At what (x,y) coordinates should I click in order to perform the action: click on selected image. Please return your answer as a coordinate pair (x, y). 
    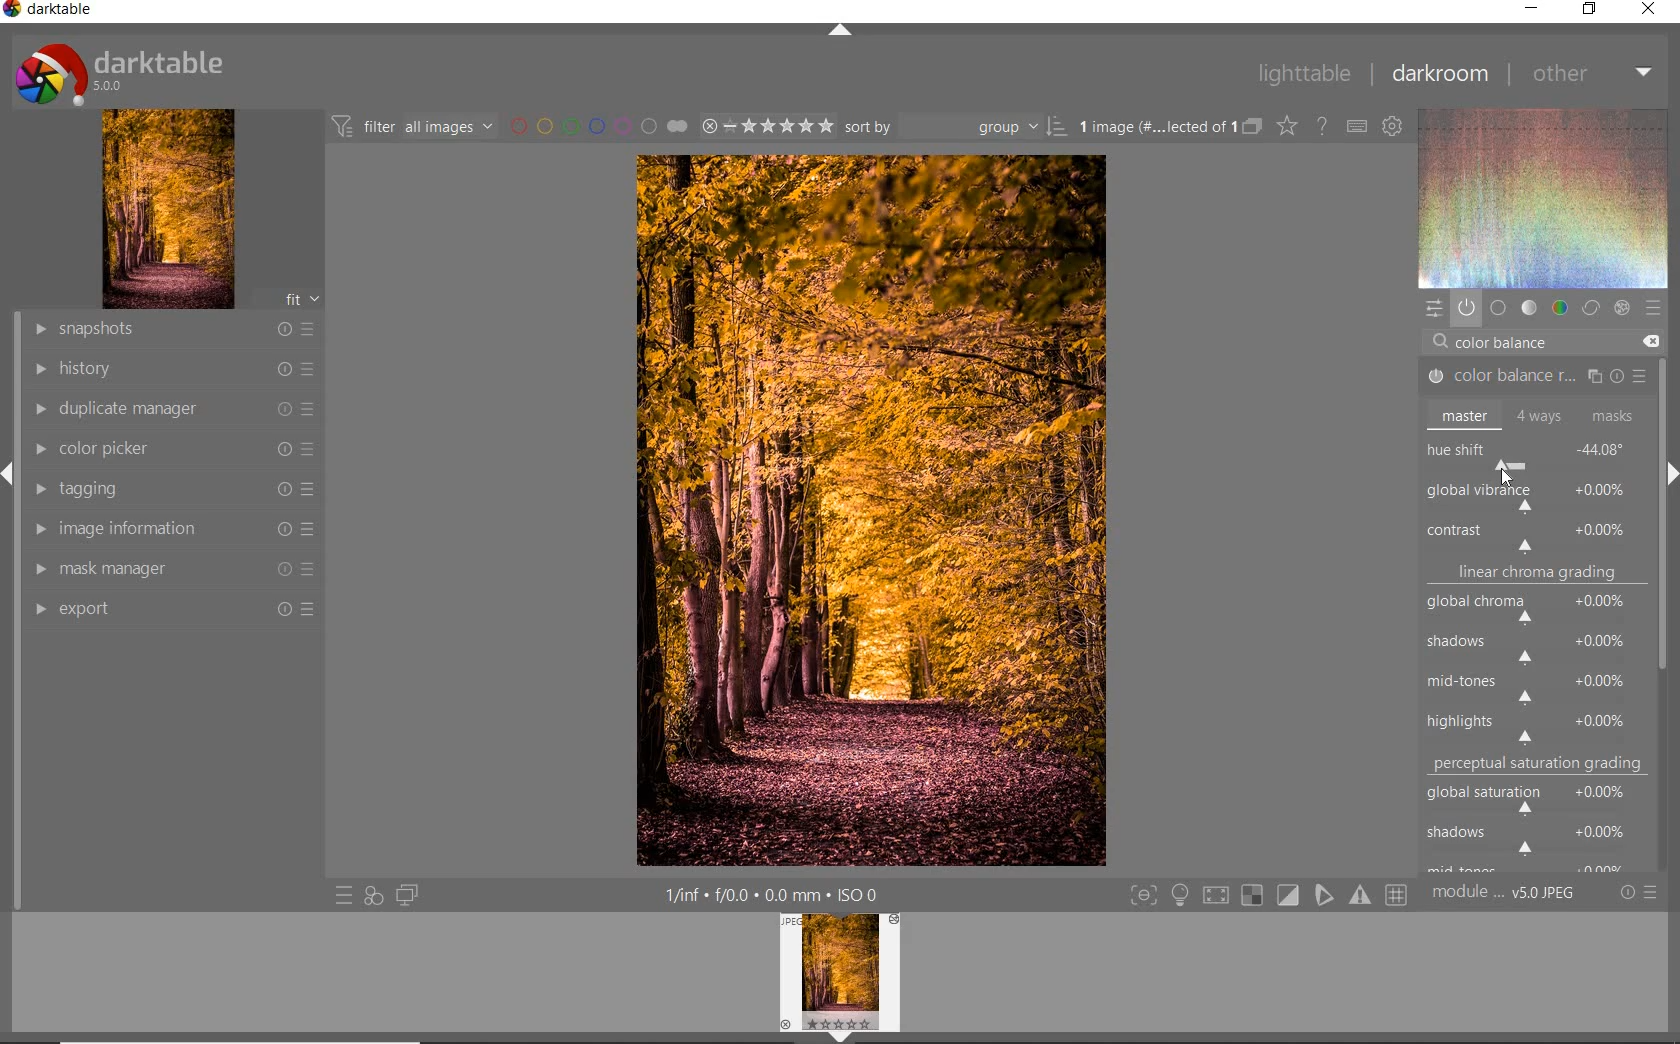
    Looking at the image, I should click on (870, 511).